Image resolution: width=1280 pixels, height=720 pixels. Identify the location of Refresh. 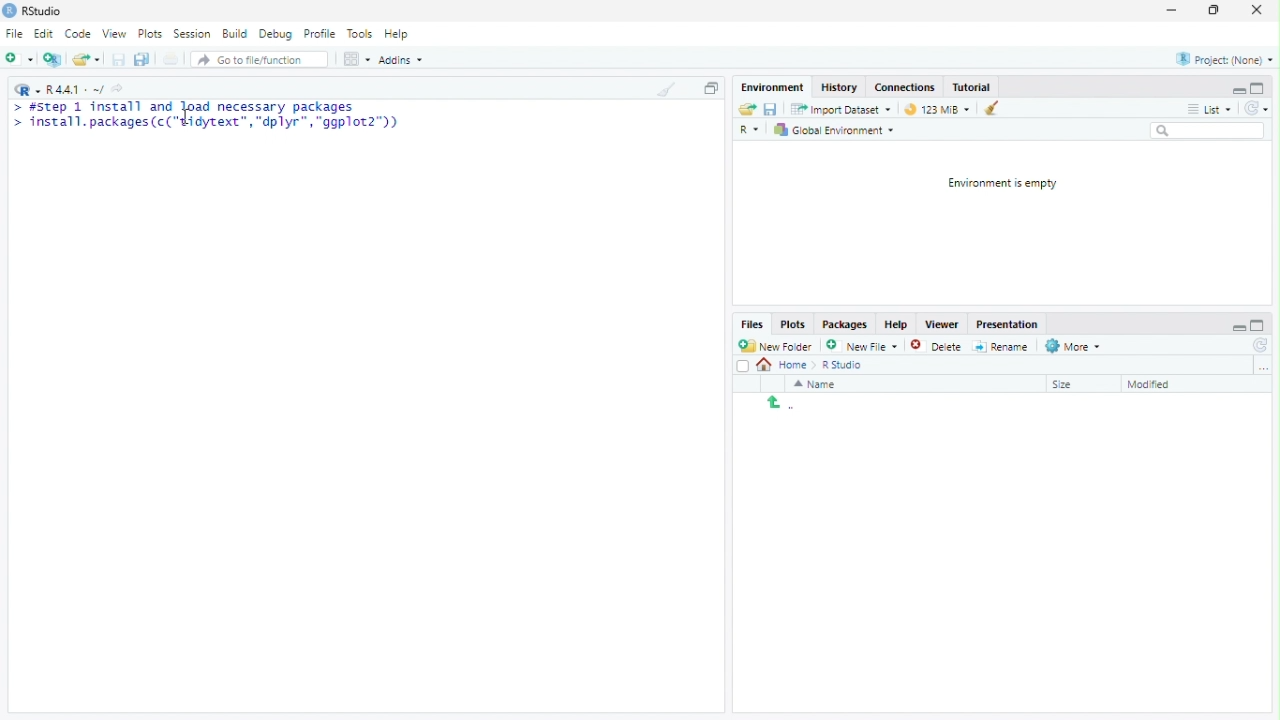
(1258, 345).